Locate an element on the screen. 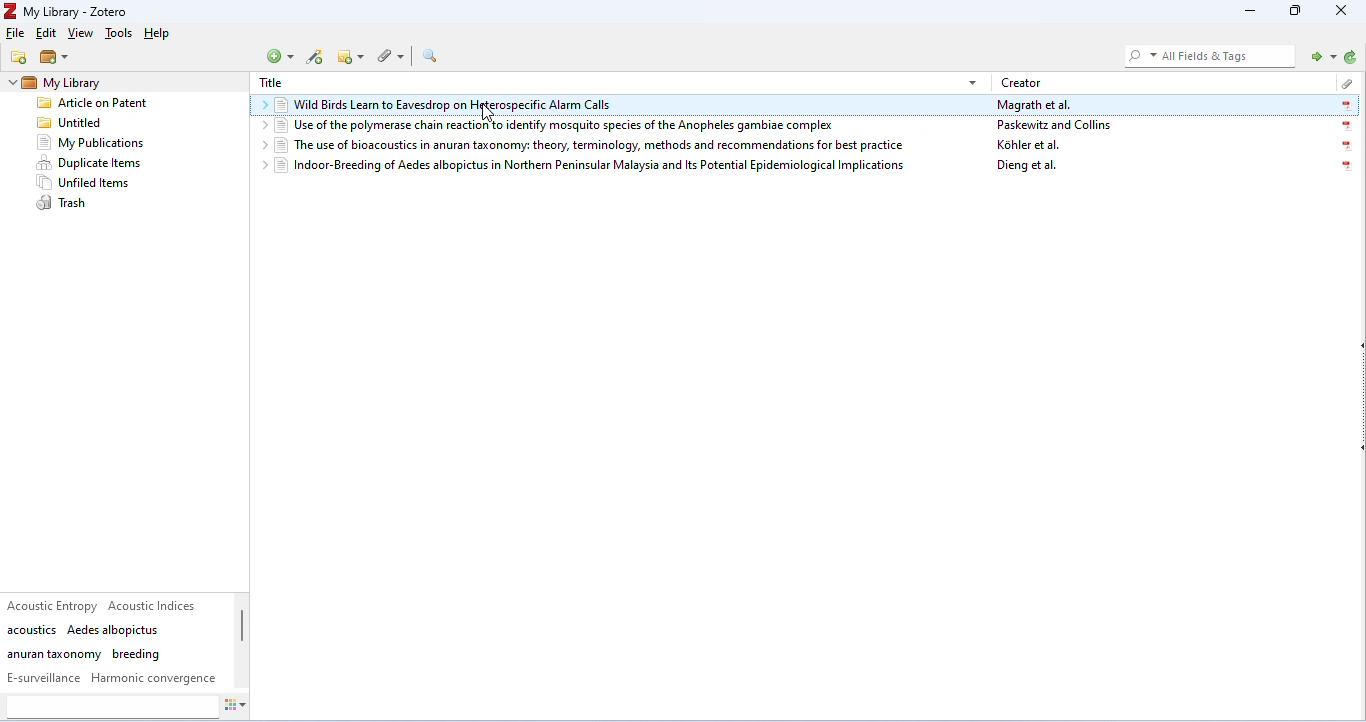 This screenshot has height=722, width=1366. new collection is located at coordinates (20, 57).